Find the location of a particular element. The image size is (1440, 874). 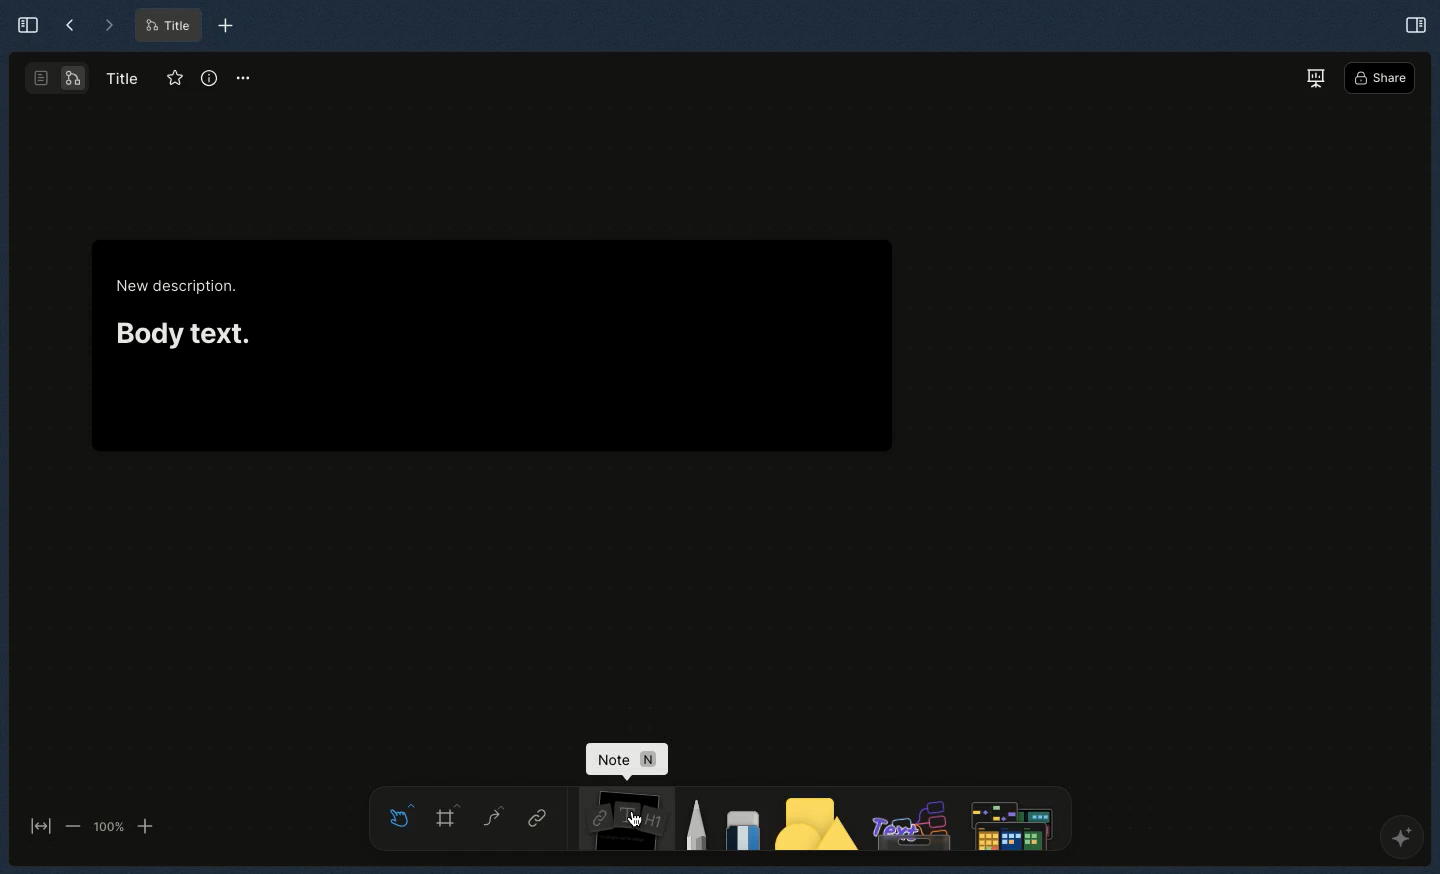

Curve is located at coordinates (492, 815).